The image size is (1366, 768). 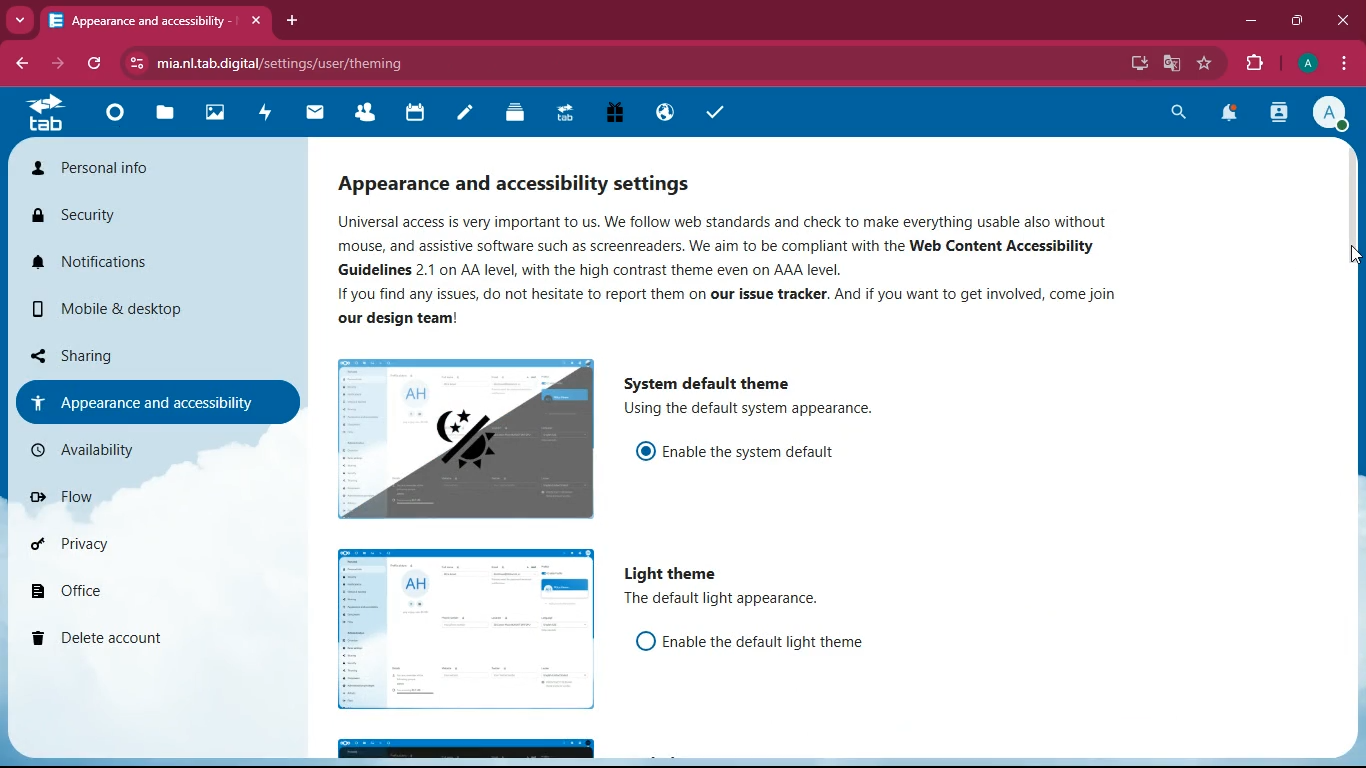 What do you see at coordinates (171, 114) in the screenshot?
I see `files` at bounding box center [171, 114].